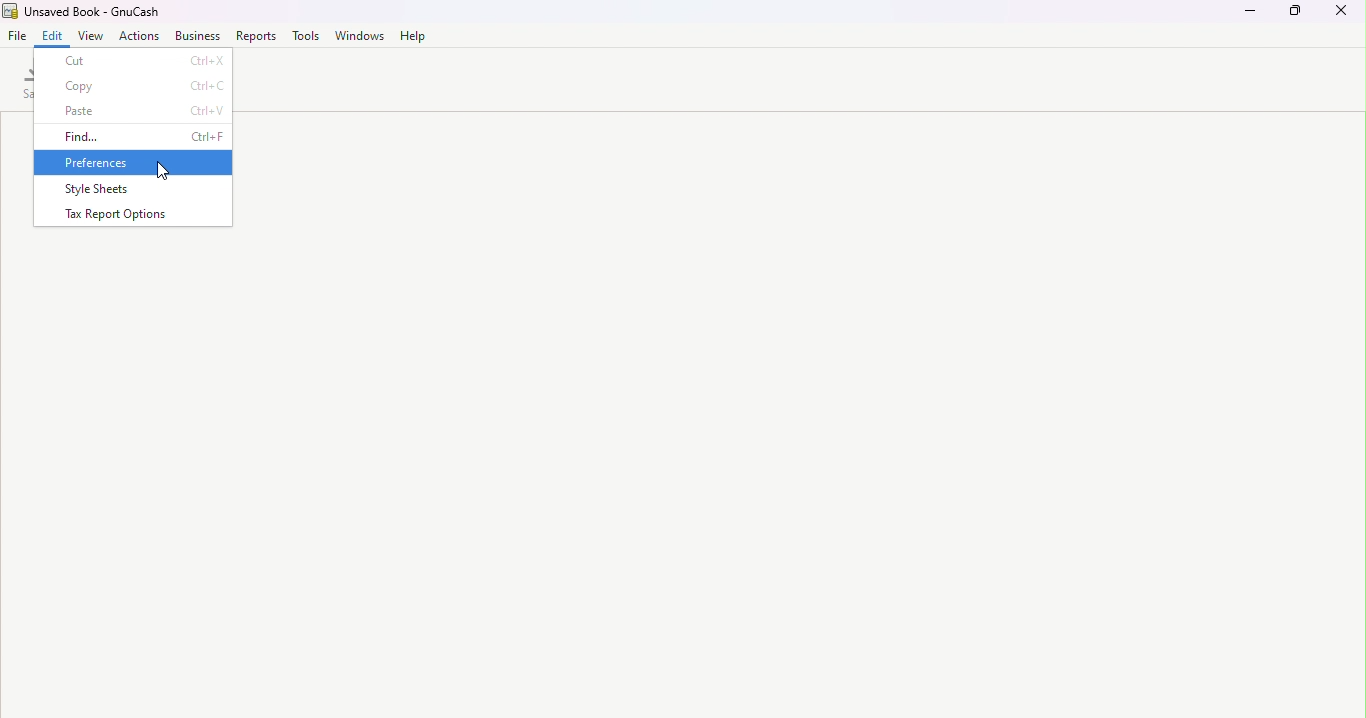  I want to click on Tax report options, so click(133, 215).